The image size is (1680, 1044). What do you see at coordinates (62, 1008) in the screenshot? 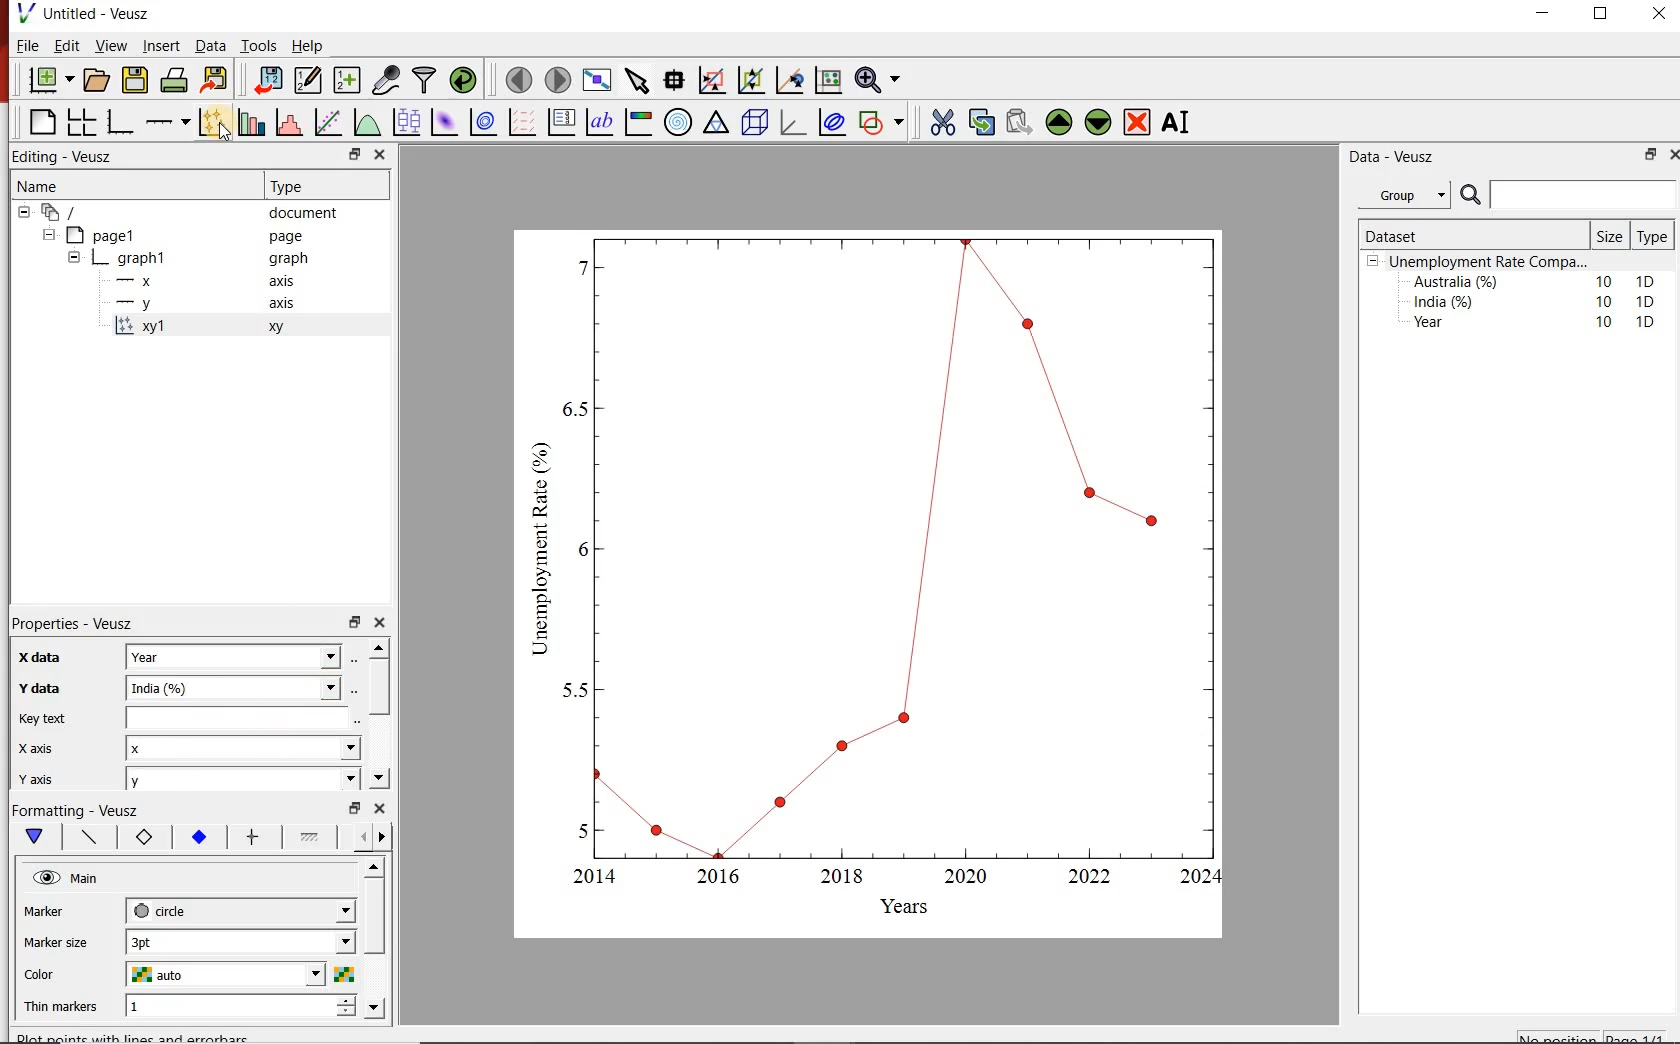
I see `Thin markers` at bounding box center [62, 1008].